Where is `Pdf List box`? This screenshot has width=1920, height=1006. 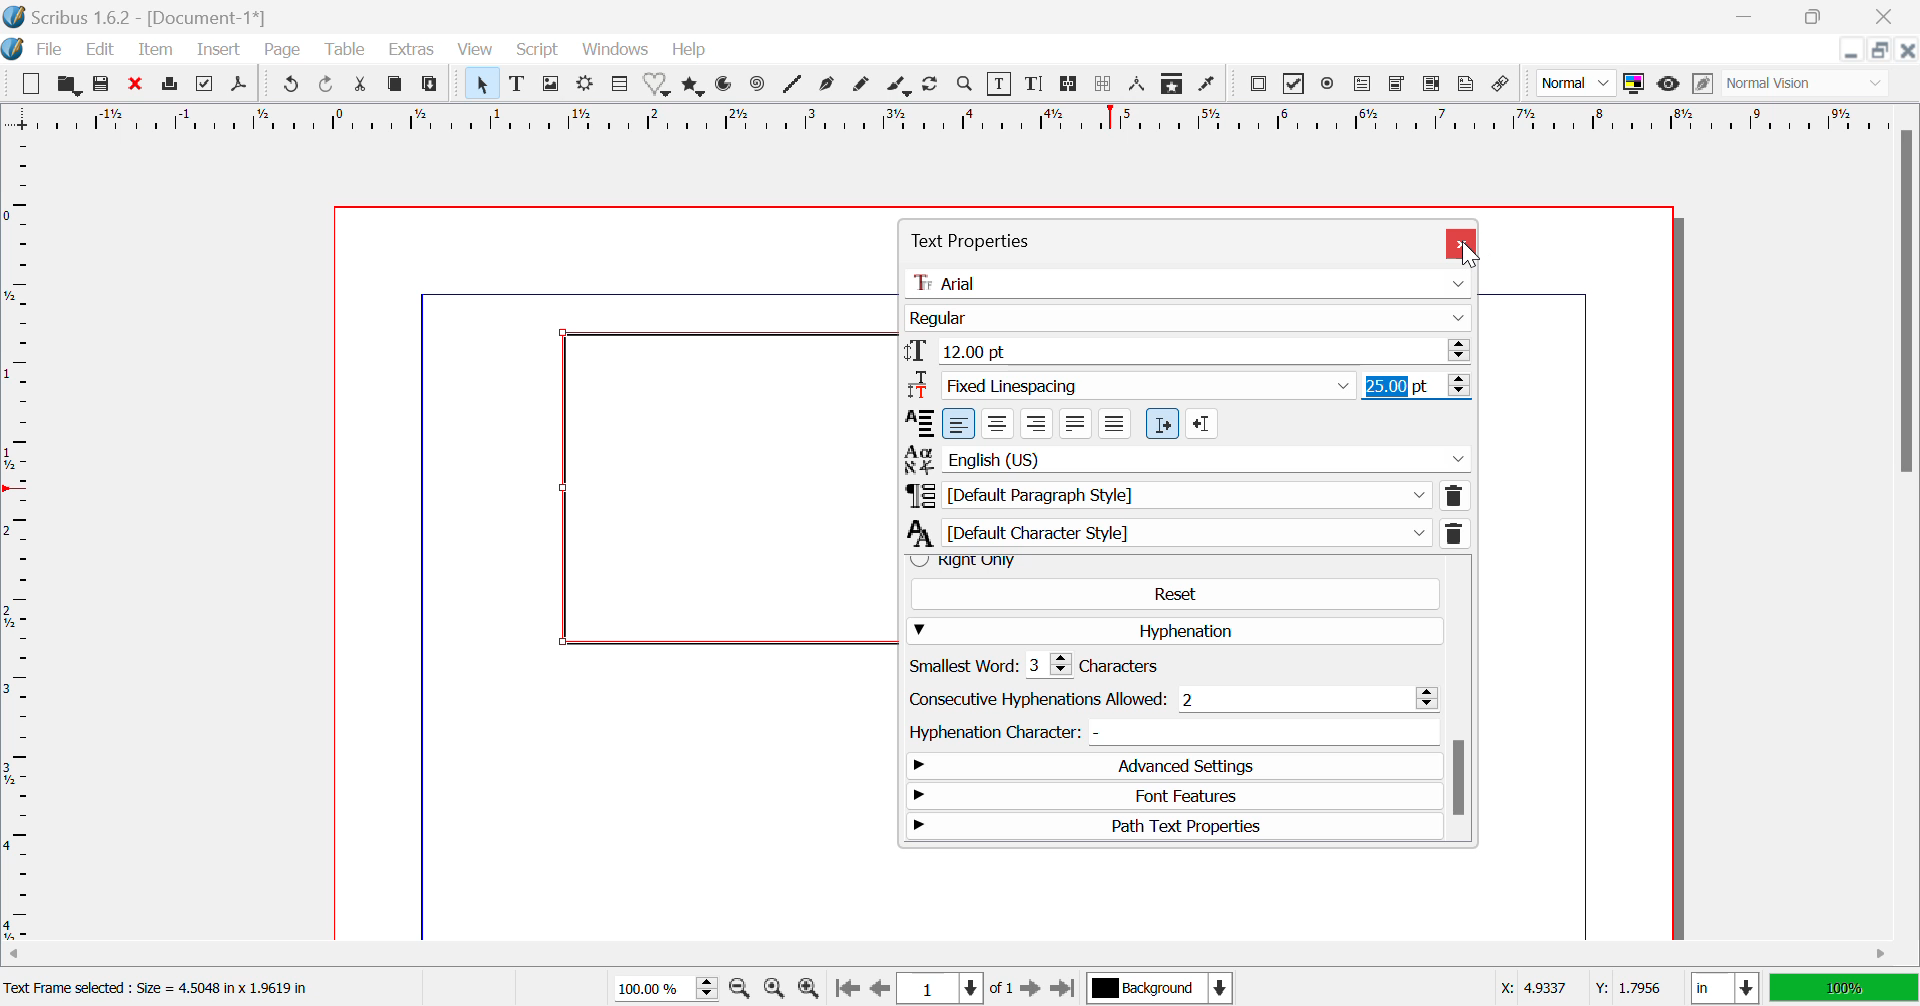 Pdf List box is located at coordinates (1429, 85).